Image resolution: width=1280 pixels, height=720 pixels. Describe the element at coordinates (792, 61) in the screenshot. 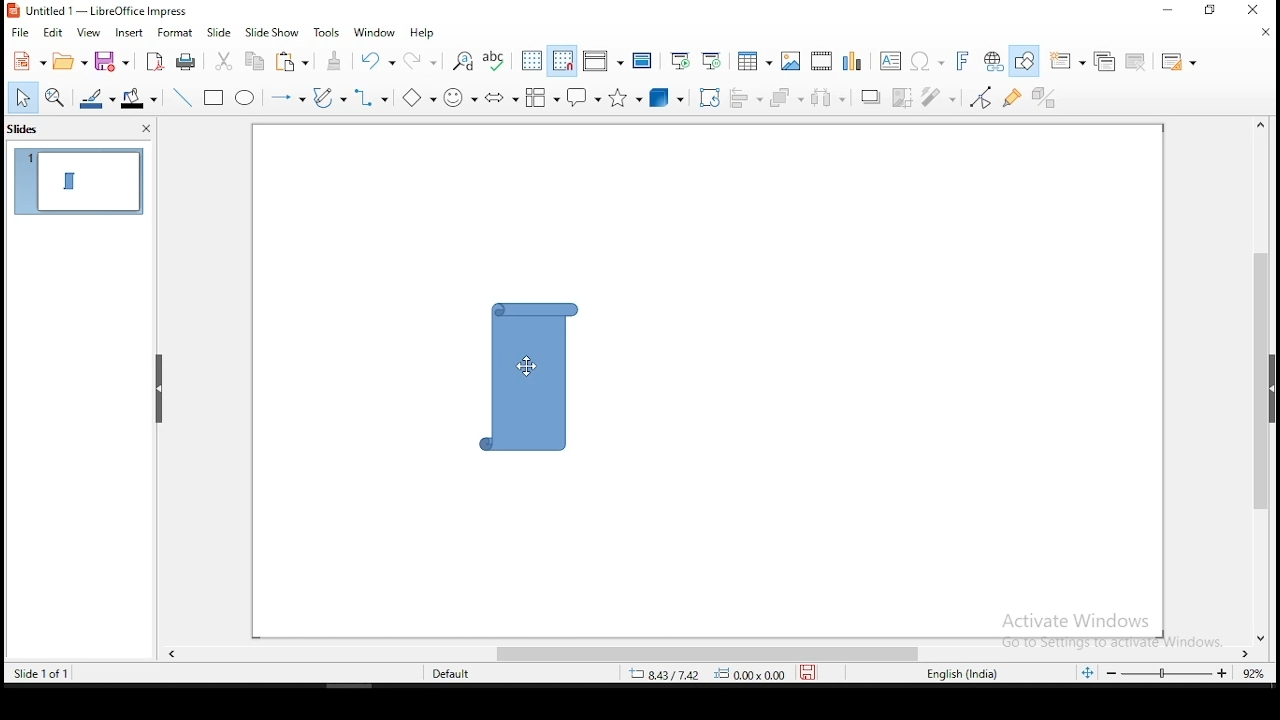

I see `image` at that location.